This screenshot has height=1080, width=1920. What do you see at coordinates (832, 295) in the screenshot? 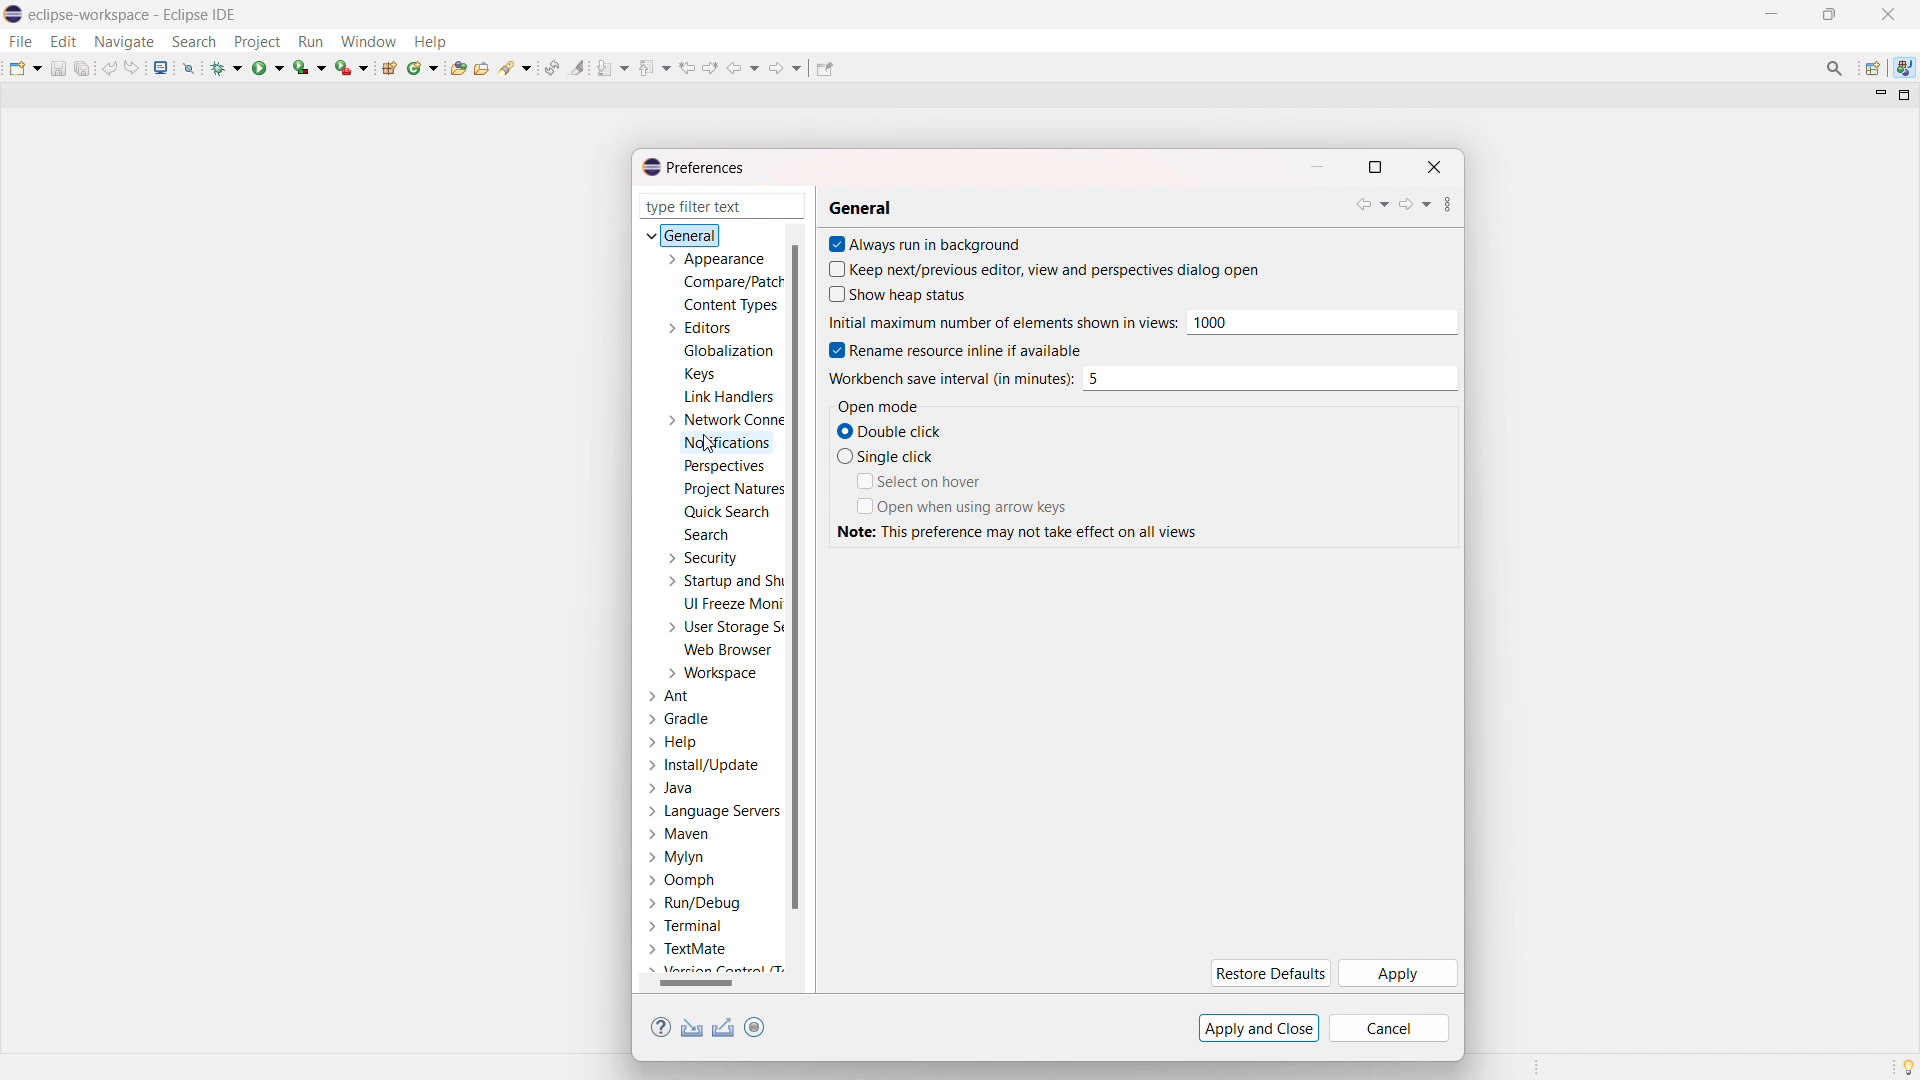
I see `Checkbox` at bounding box center [832, 295].